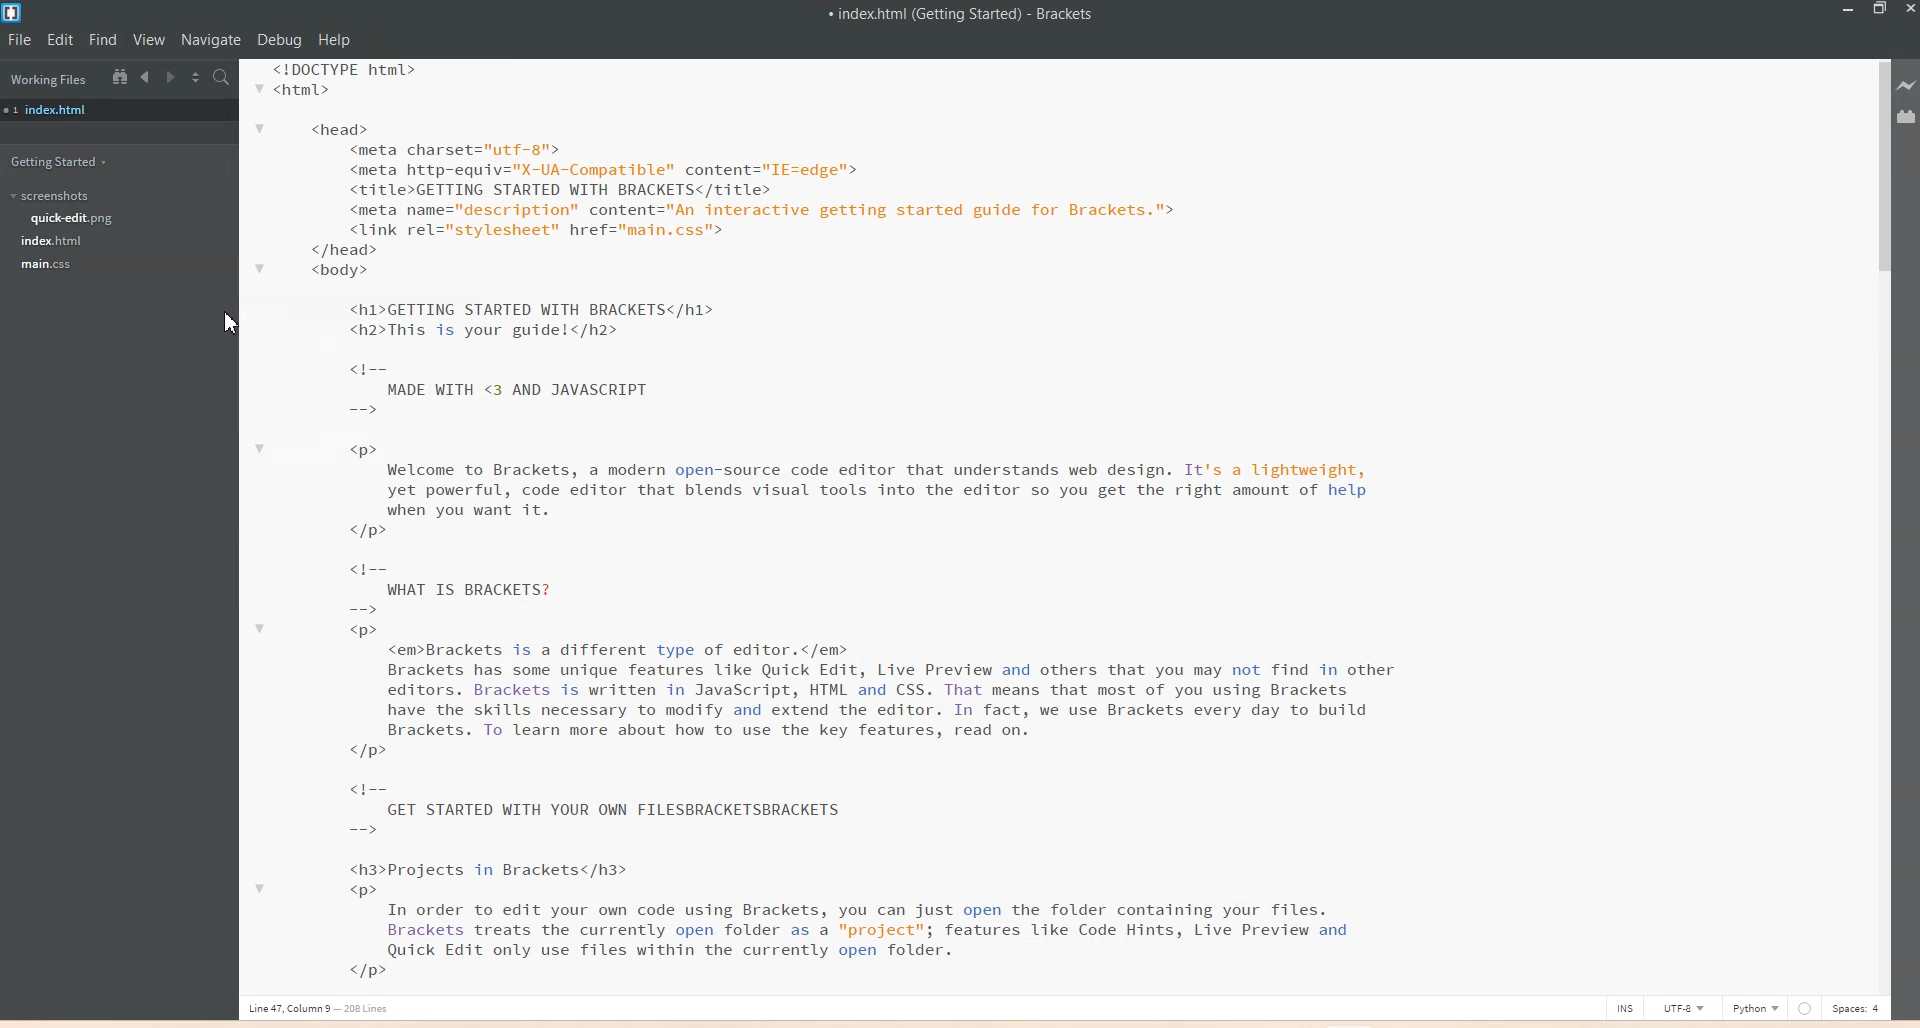 The image size is (1920, 1028). Describe the element at coordinates (1857, 1007) in the screenshot. I see `Space` at that location.